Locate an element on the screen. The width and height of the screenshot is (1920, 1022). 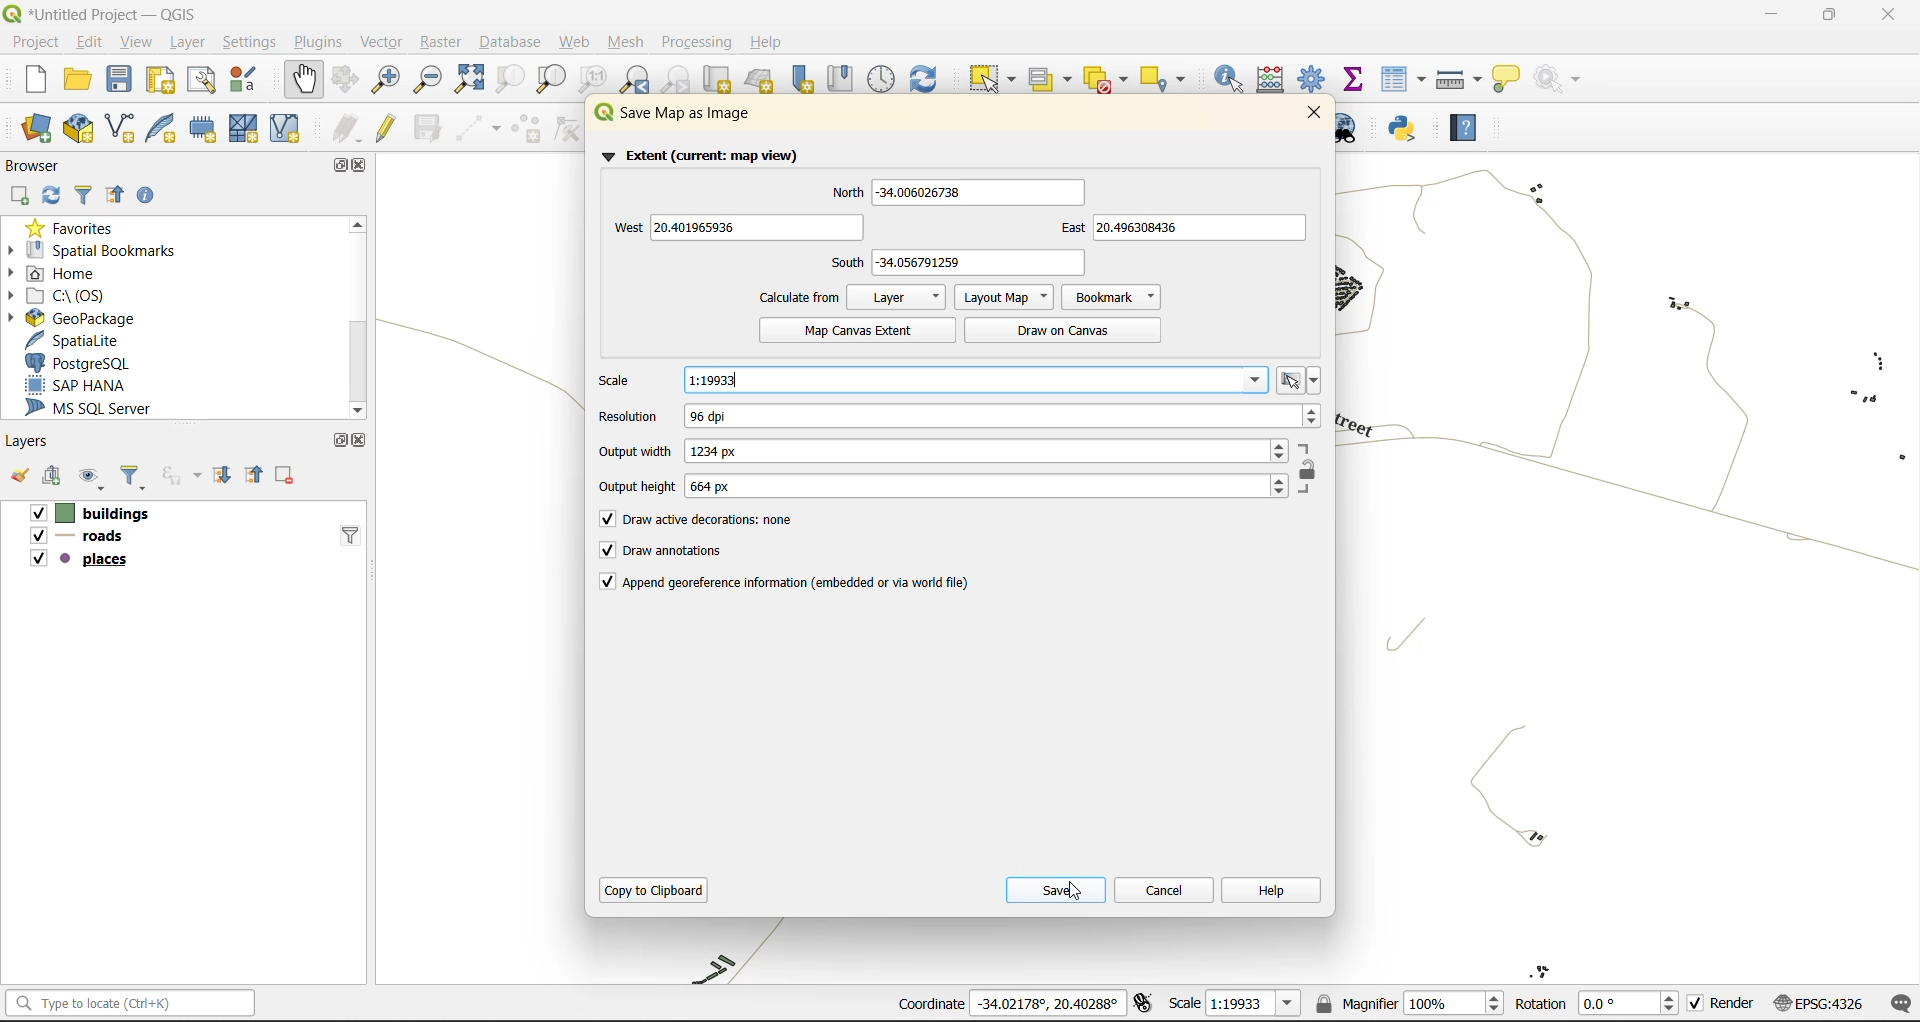
status bar is located at coordinates (127, 1004).